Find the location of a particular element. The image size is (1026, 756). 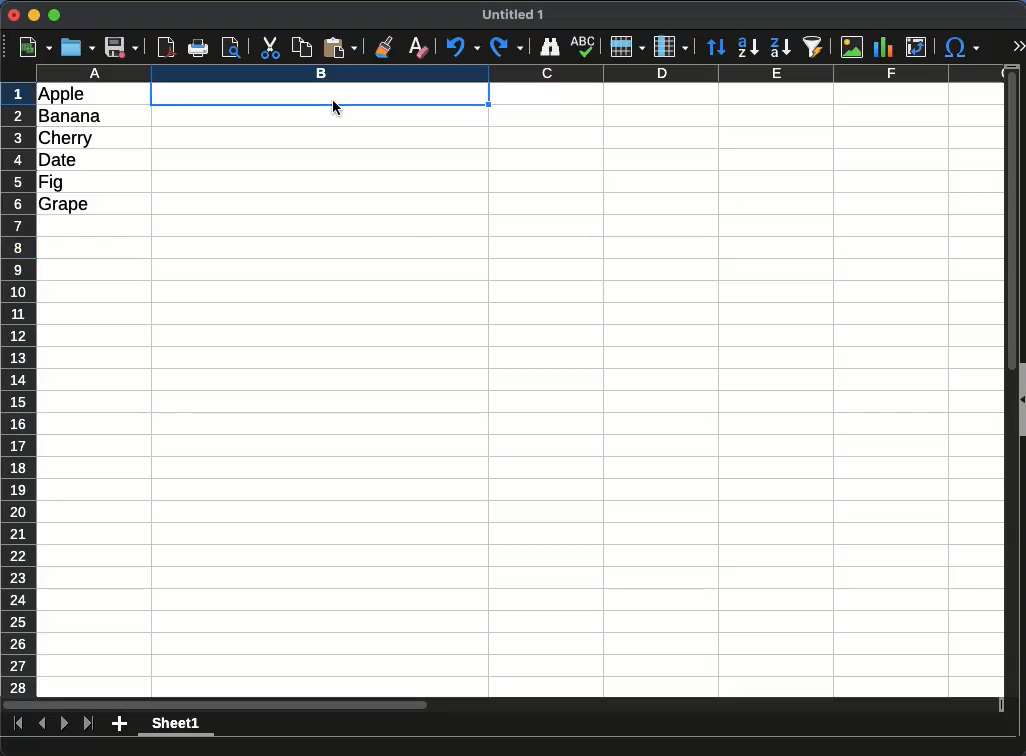

finder is located at coordinates (549, 47).